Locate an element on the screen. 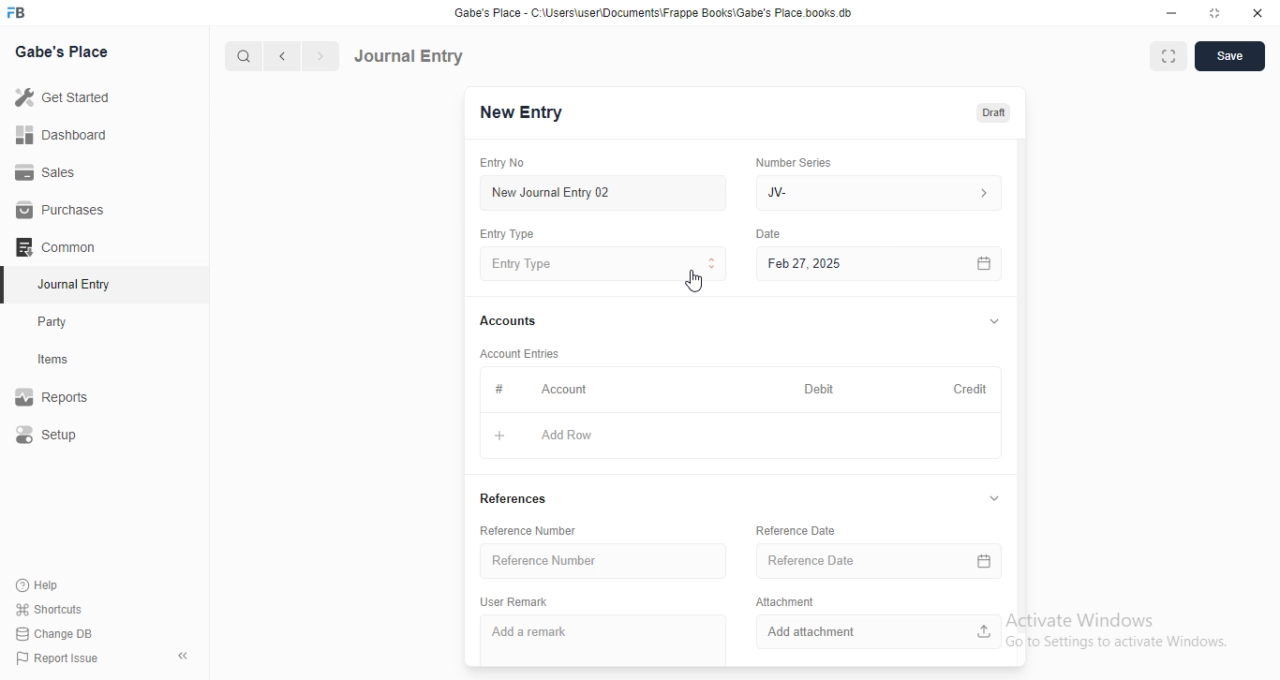 The width and height of the screenshot is (1280, 680). Party is located at coordinates (54, 322).